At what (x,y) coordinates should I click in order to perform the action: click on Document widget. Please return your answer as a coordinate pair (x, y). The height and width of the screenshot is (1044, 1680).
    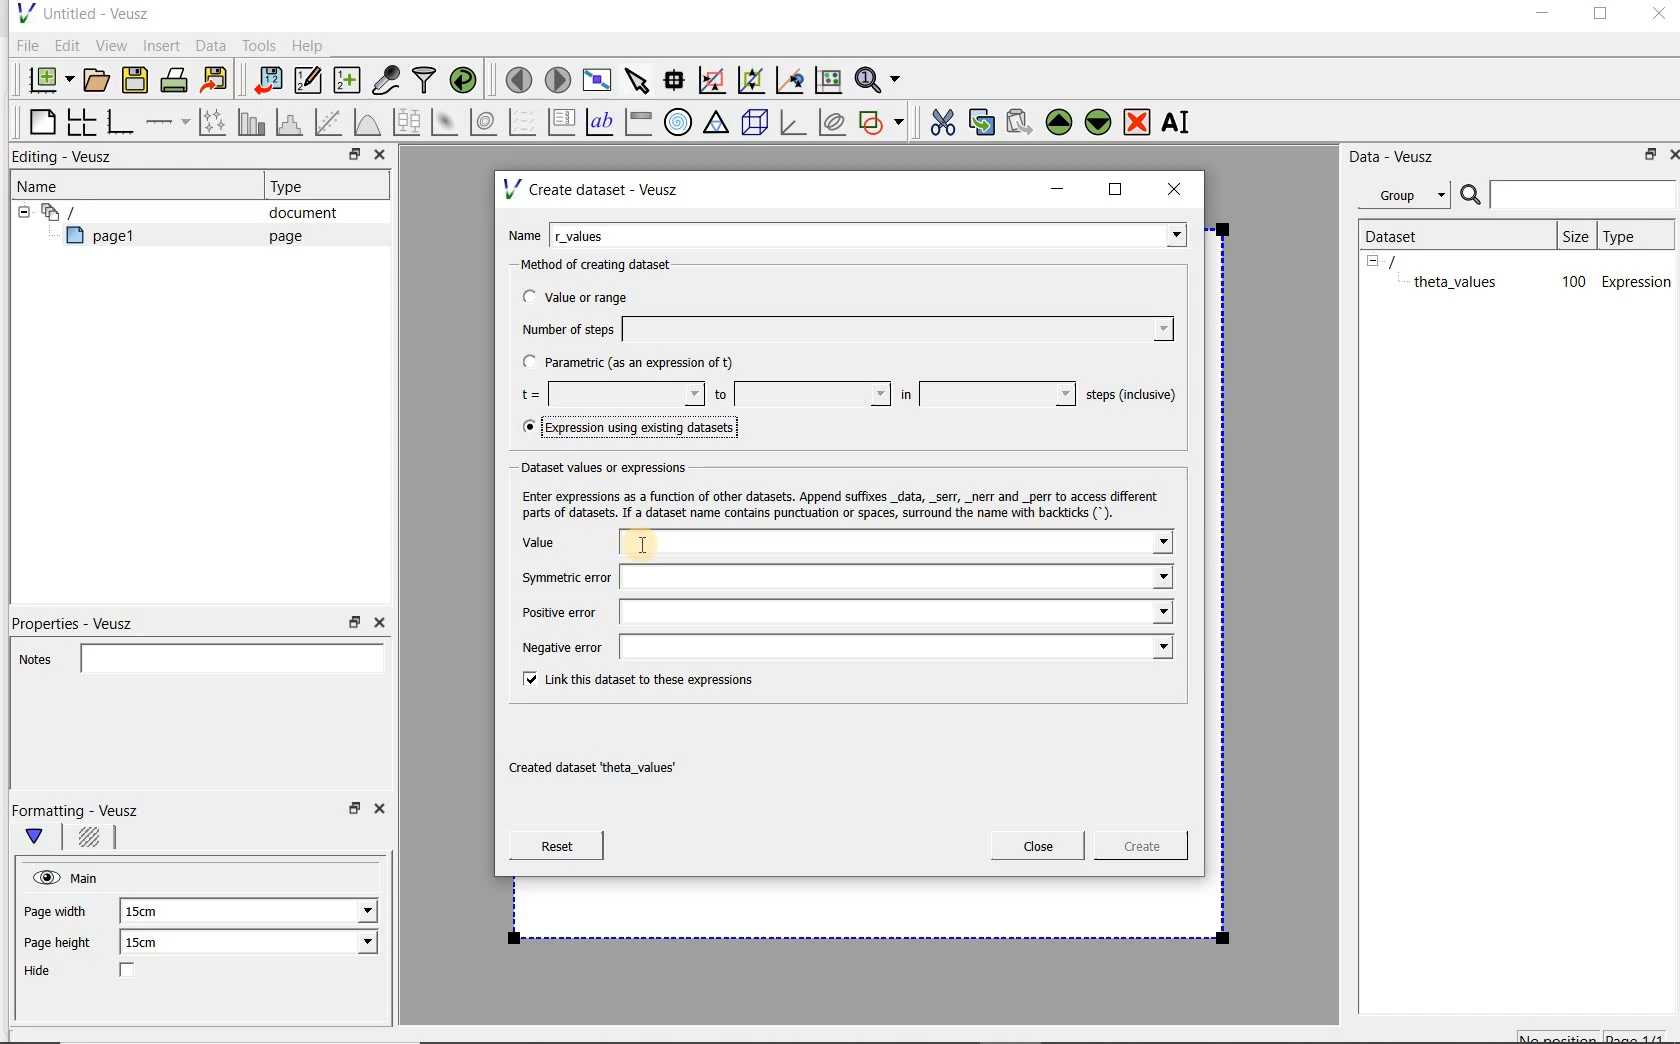
    Looking at the image, I should click on (94, 212).